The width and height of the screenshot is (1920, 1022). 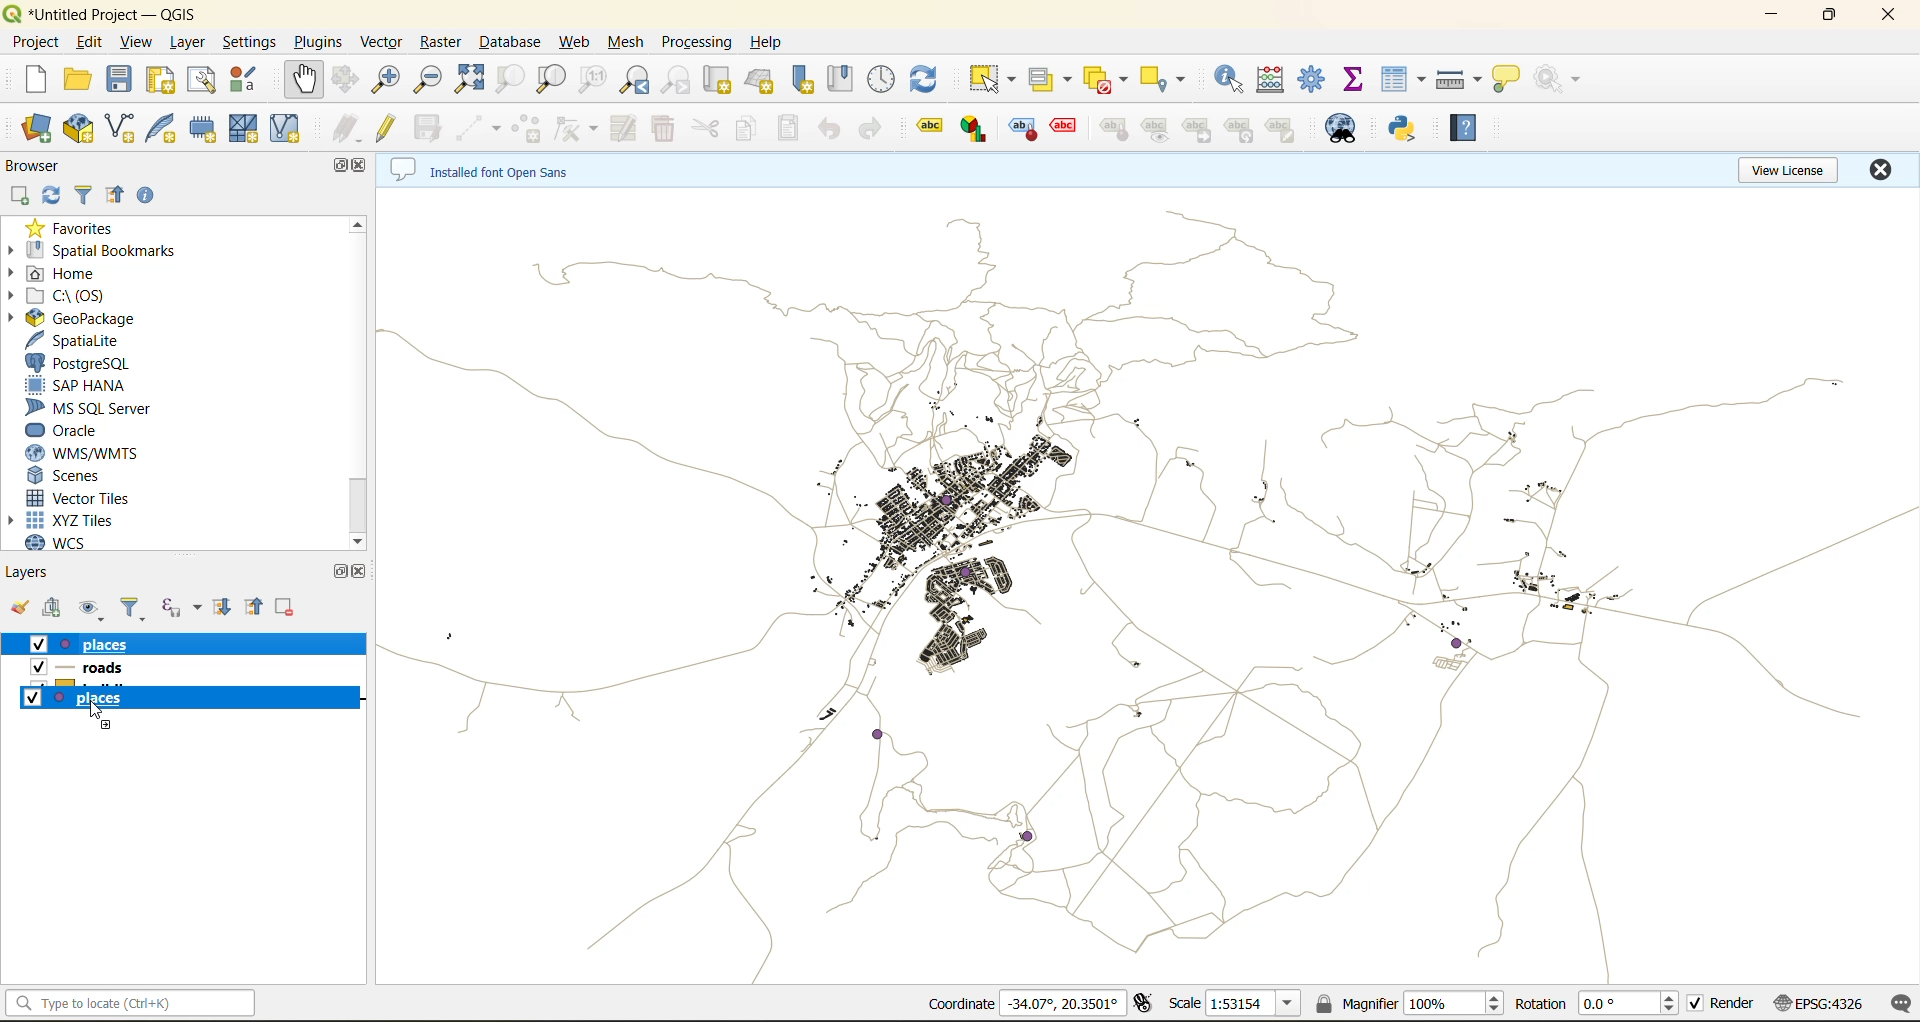 I want to click on layer, so click(x=190, y=42).